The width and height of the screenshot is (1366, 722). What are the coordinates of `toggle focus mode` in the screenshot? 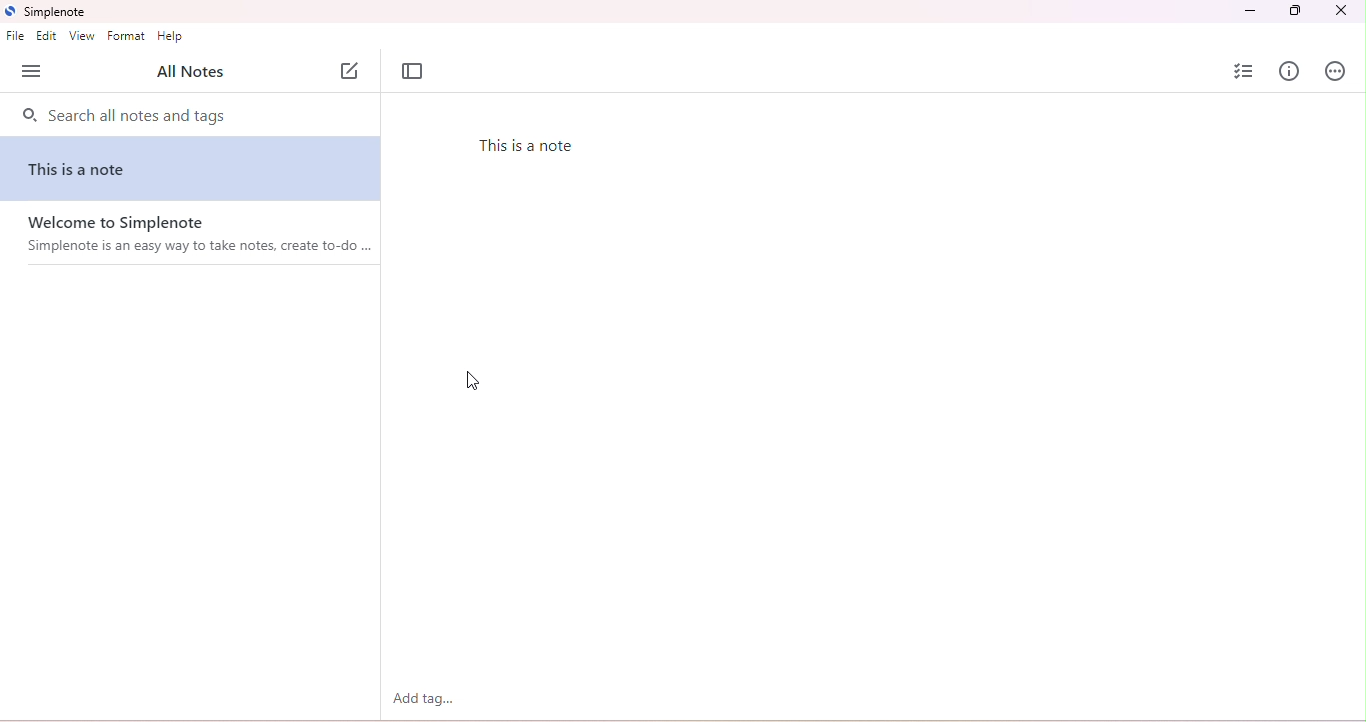 It's located at (413, 73).